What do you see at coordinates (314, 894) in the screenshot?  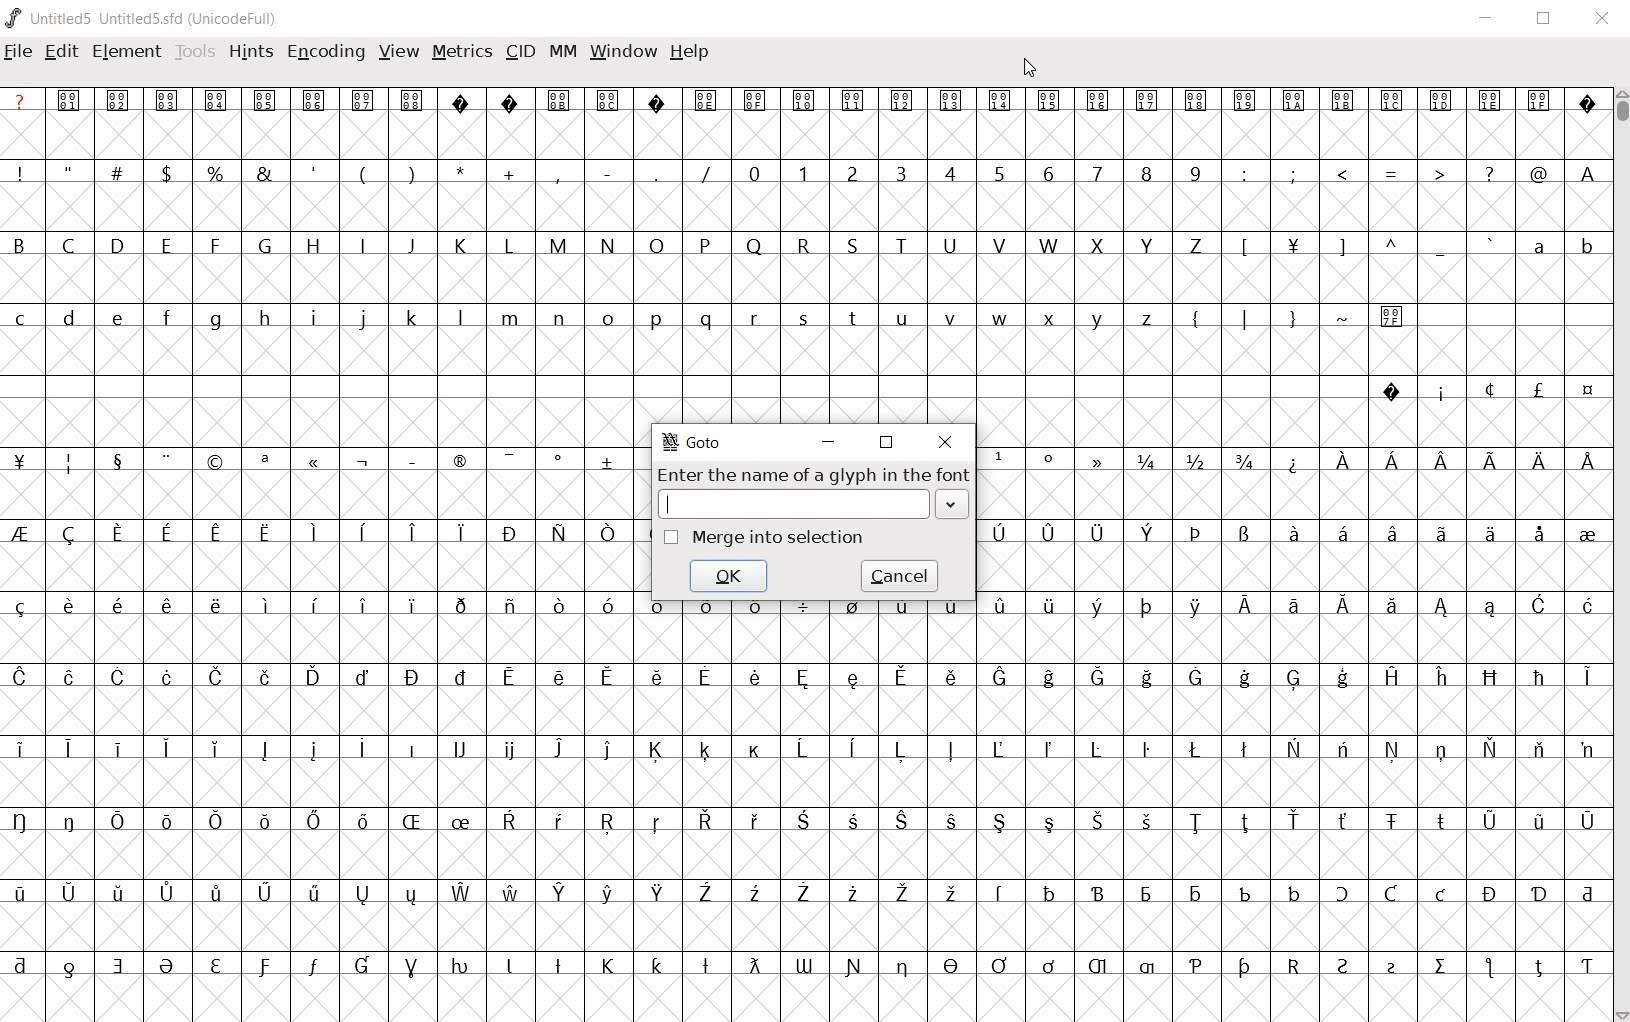 I see `Symbol` at bounding box center [314, 894].